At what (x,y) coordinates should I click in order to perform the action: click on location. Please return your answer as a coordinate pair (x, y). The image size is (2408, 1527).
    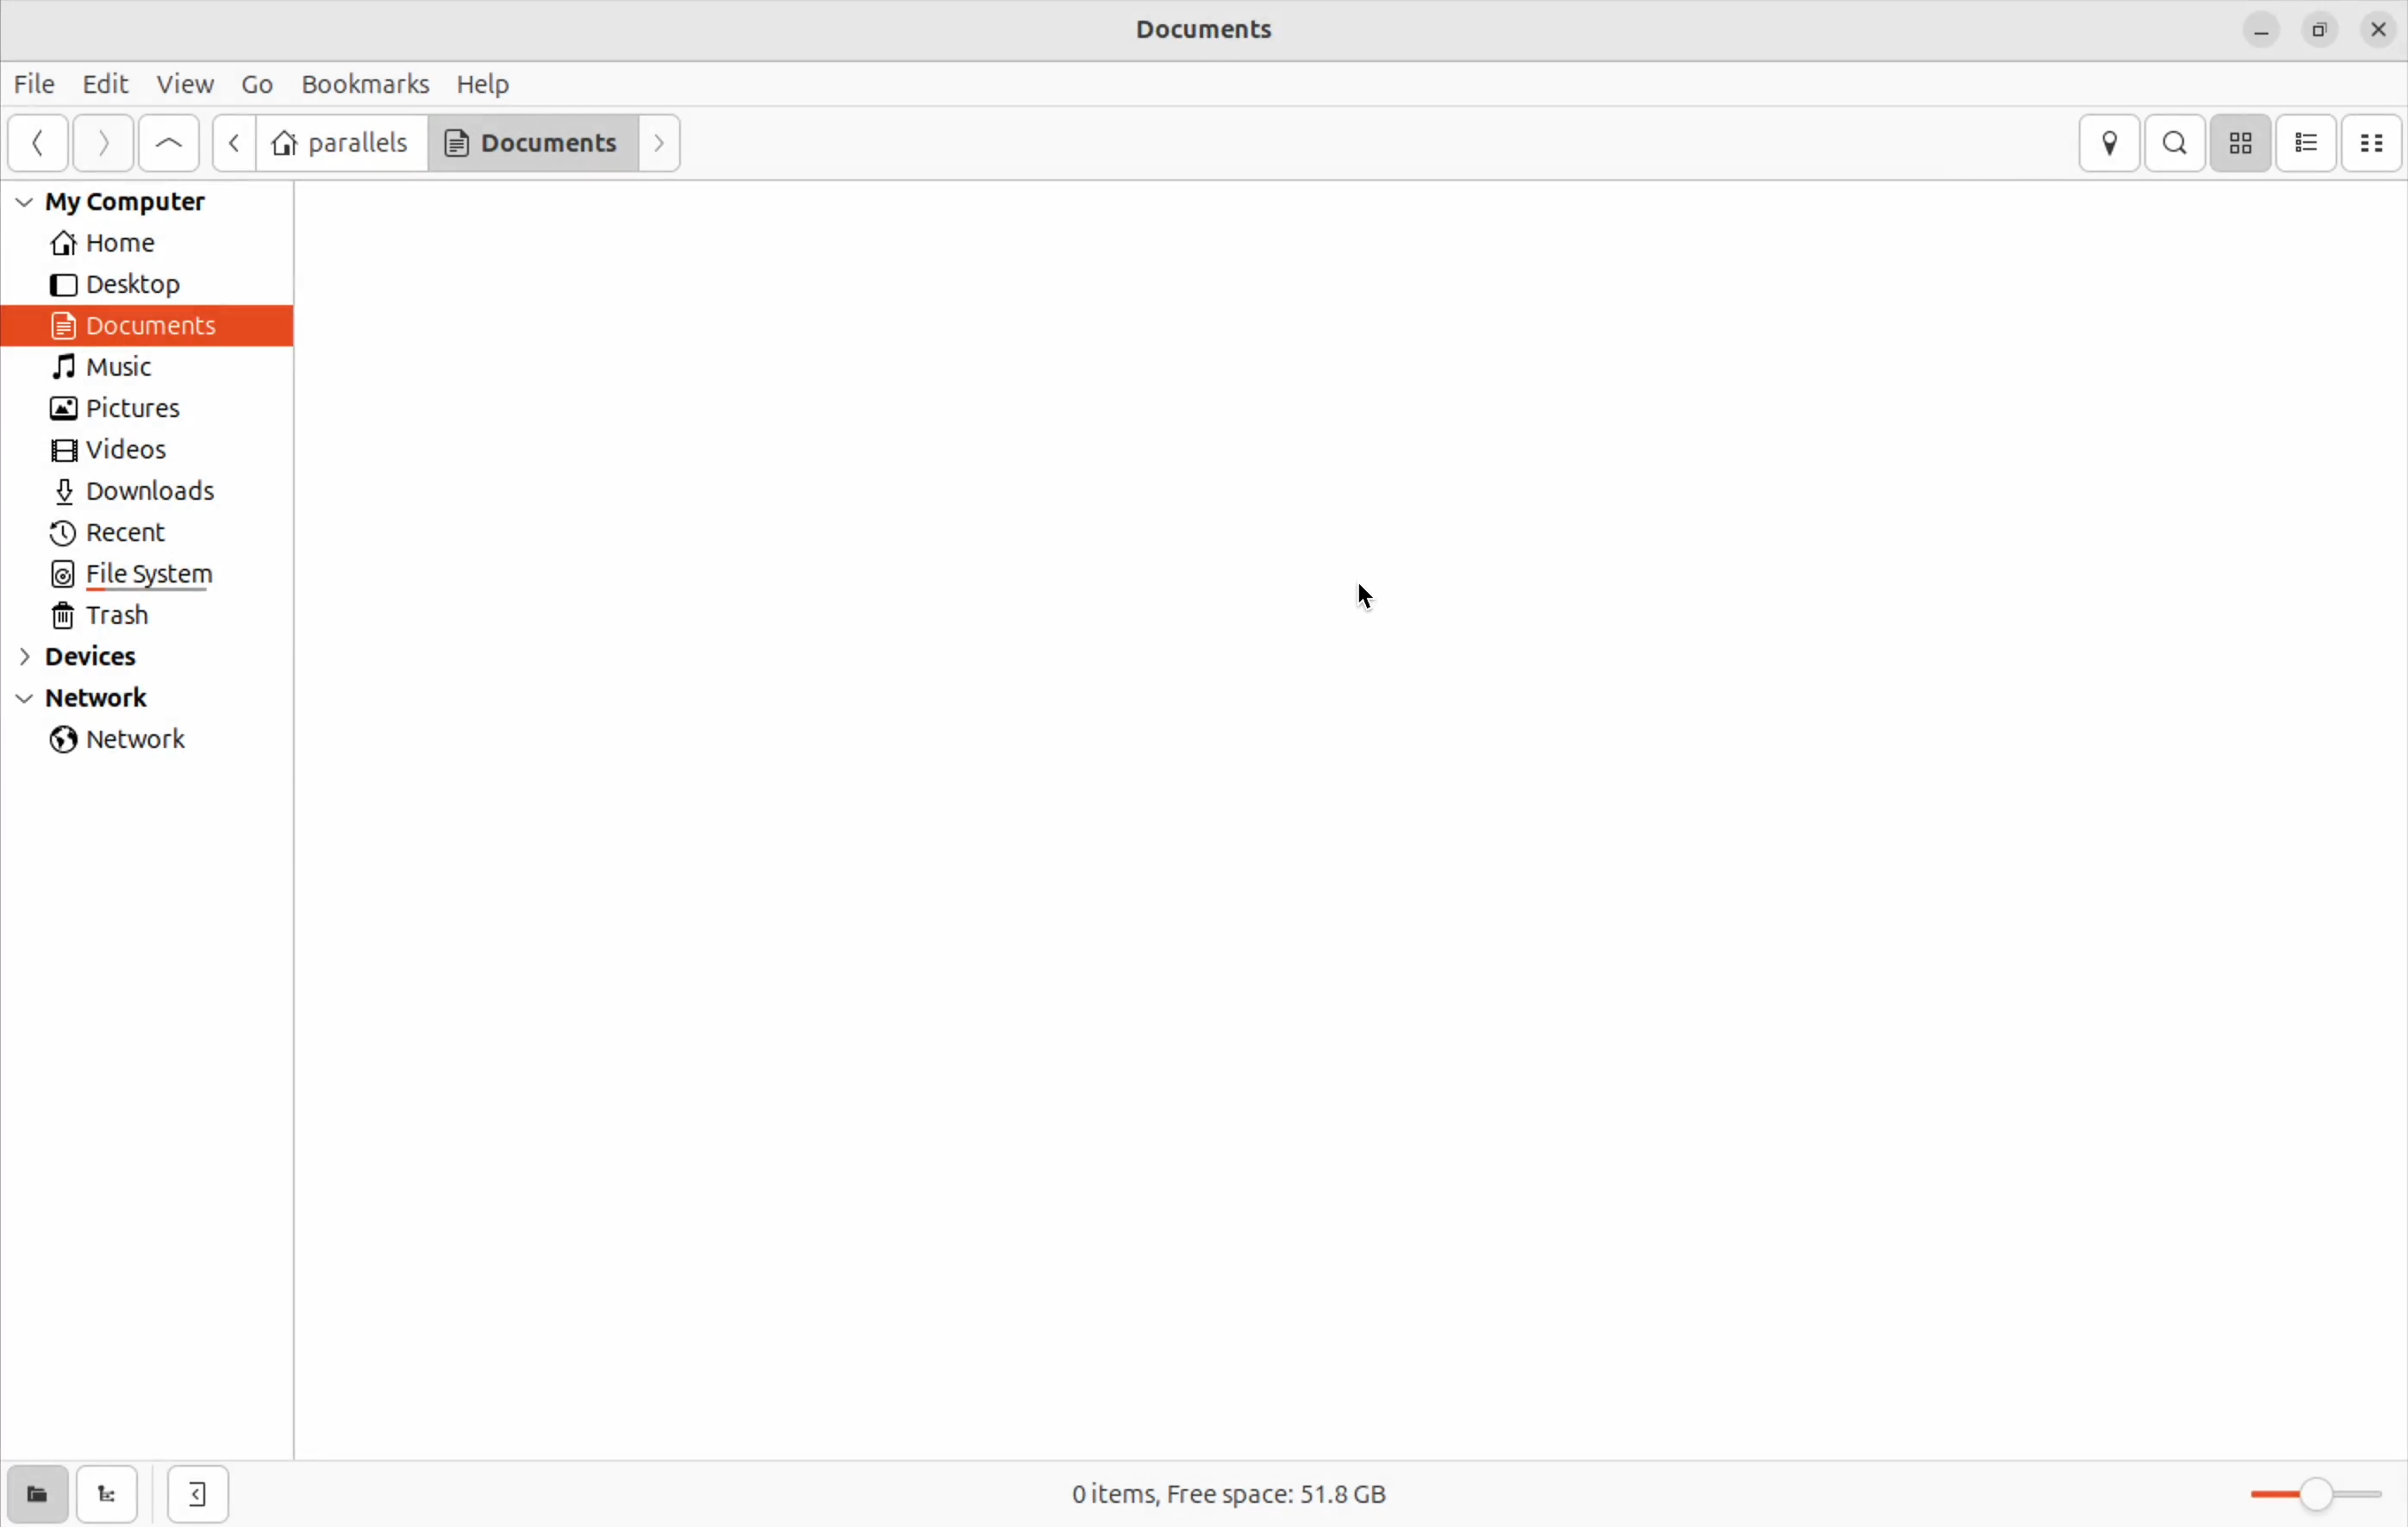
    Looking at the image, I should click on (2108, 143).